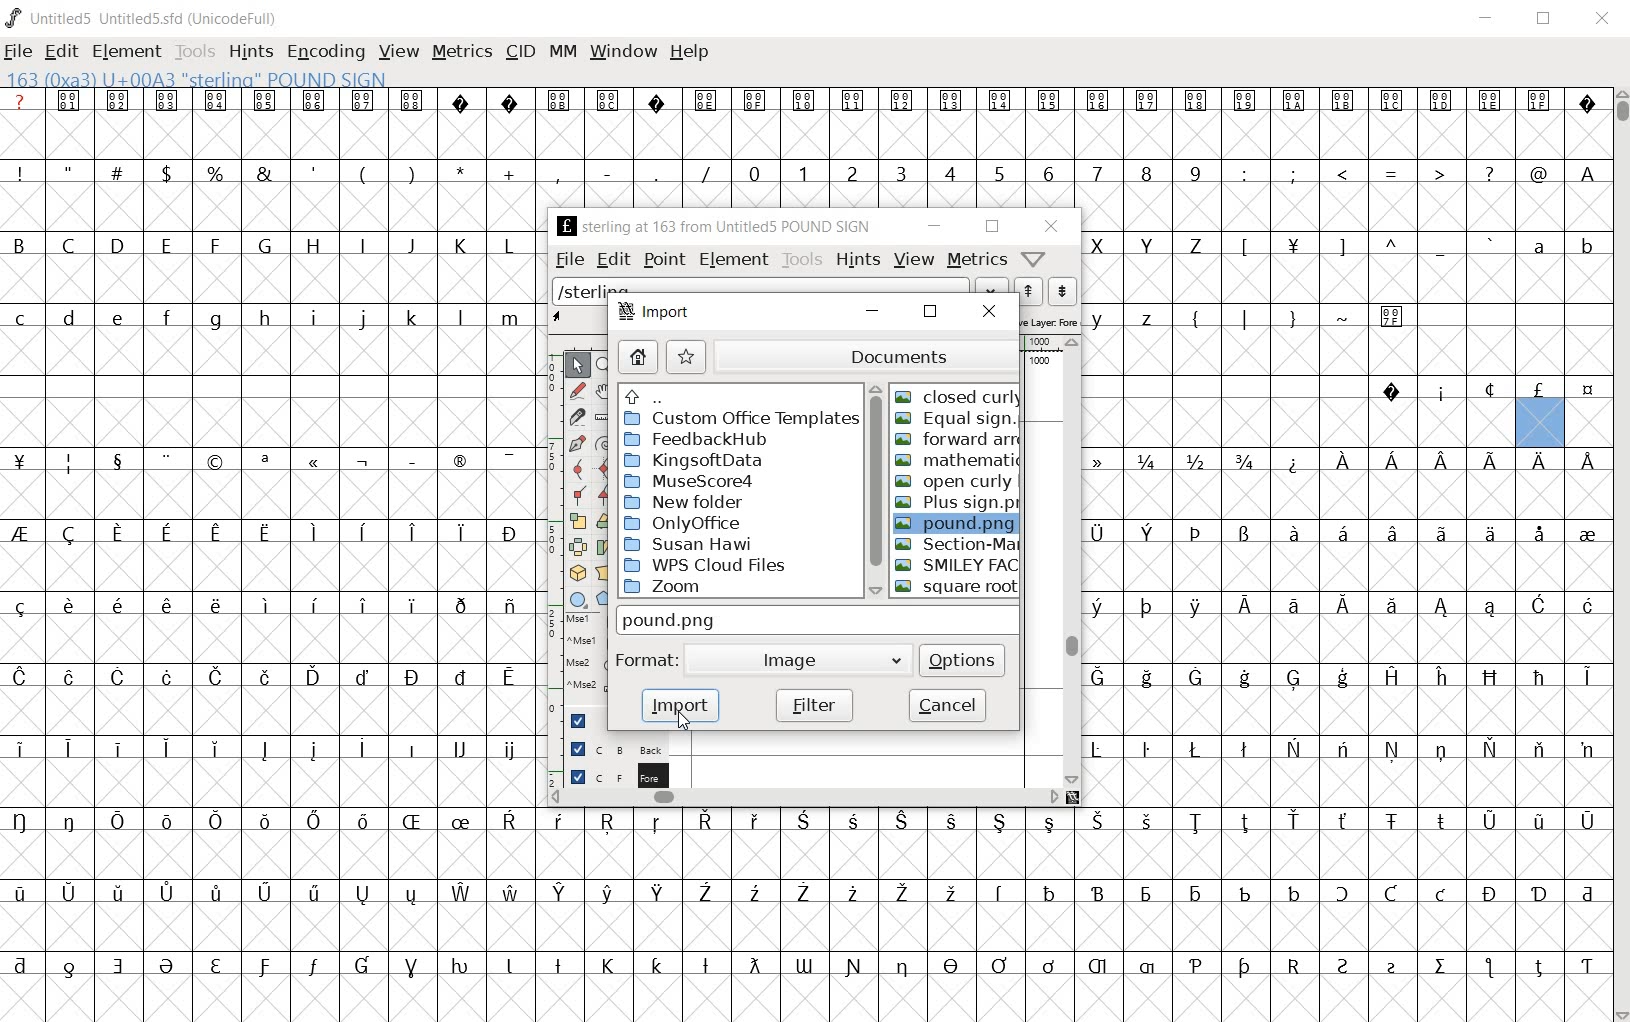 This screenshot has height=1022, width=1630. What do you see at coordinates (411, 606) in the screenshot?
I see `Symbol` at bounding box center [411, 606].